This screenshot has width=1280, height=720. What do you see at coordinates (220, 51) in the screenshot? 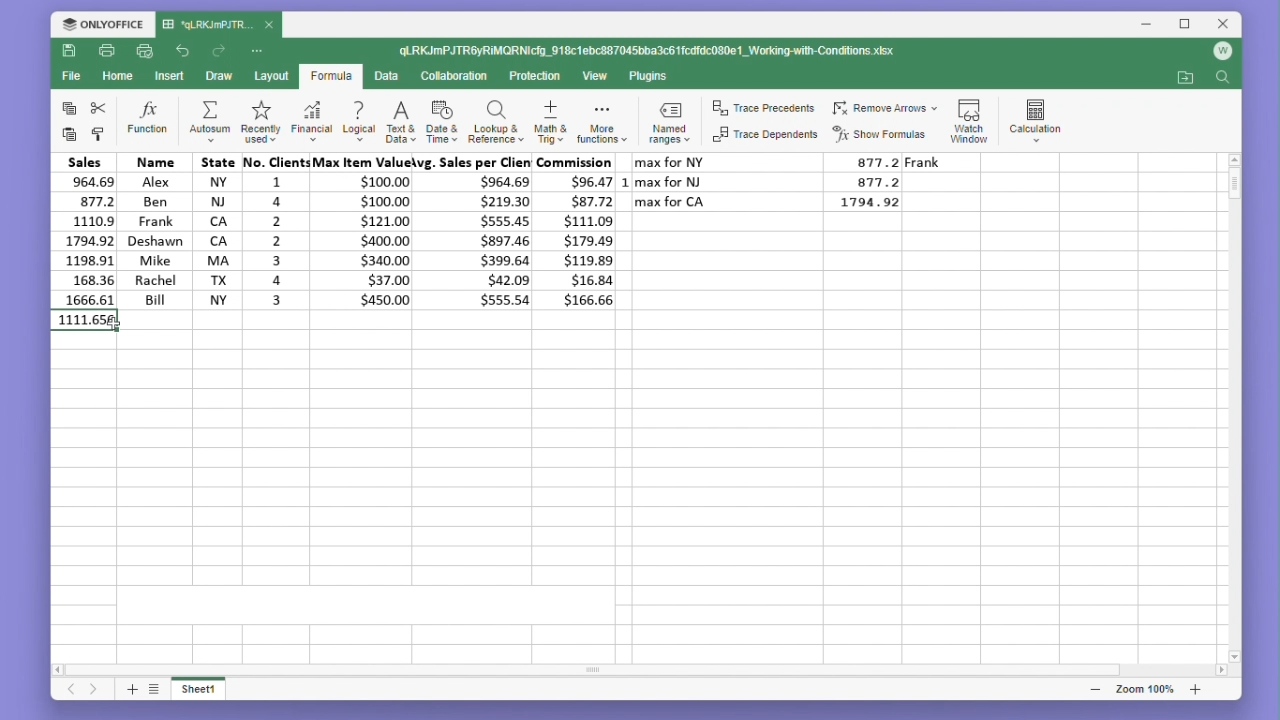
I see `Redo` at bounding box center [220, 51].